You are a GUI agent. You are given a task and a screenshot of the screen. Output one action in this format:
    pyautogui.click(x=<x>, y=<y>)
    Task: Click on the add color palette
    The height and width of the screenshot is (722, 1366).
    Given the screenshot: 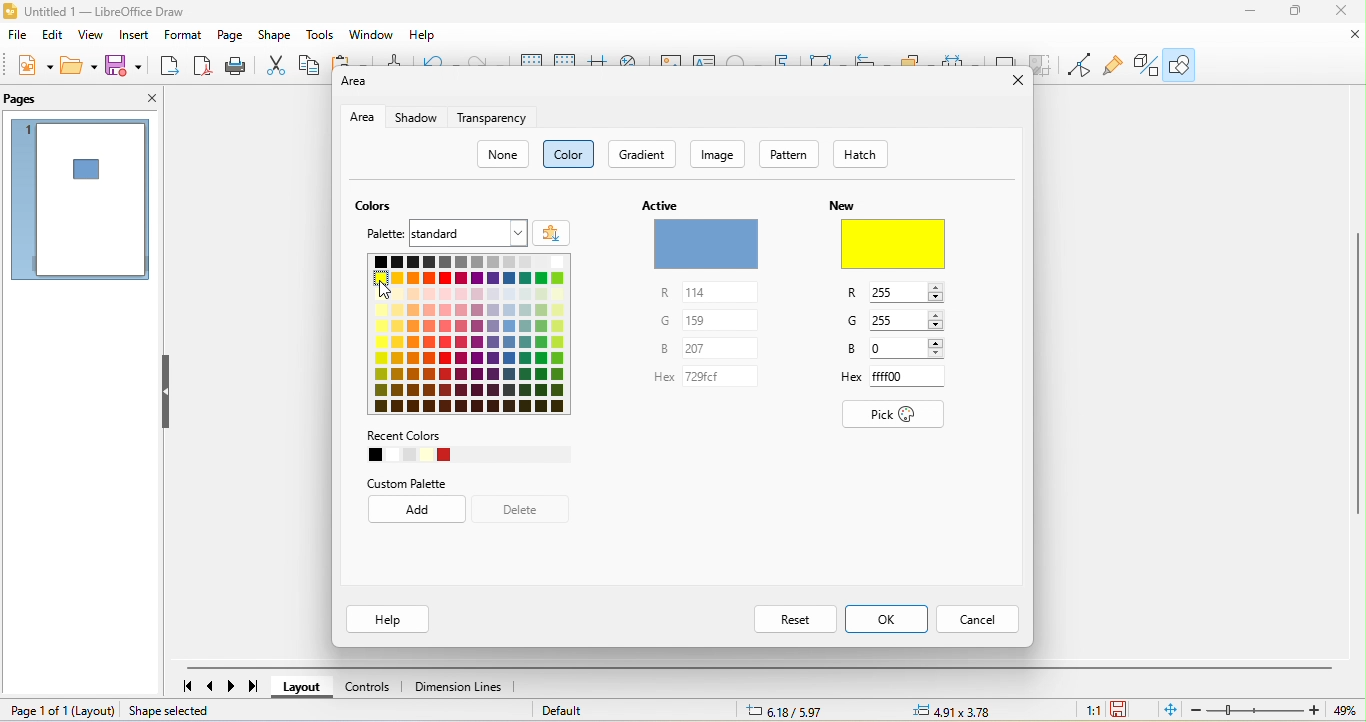 What is the action you would take?
    pyautogui.click(x=555, y=230)
    